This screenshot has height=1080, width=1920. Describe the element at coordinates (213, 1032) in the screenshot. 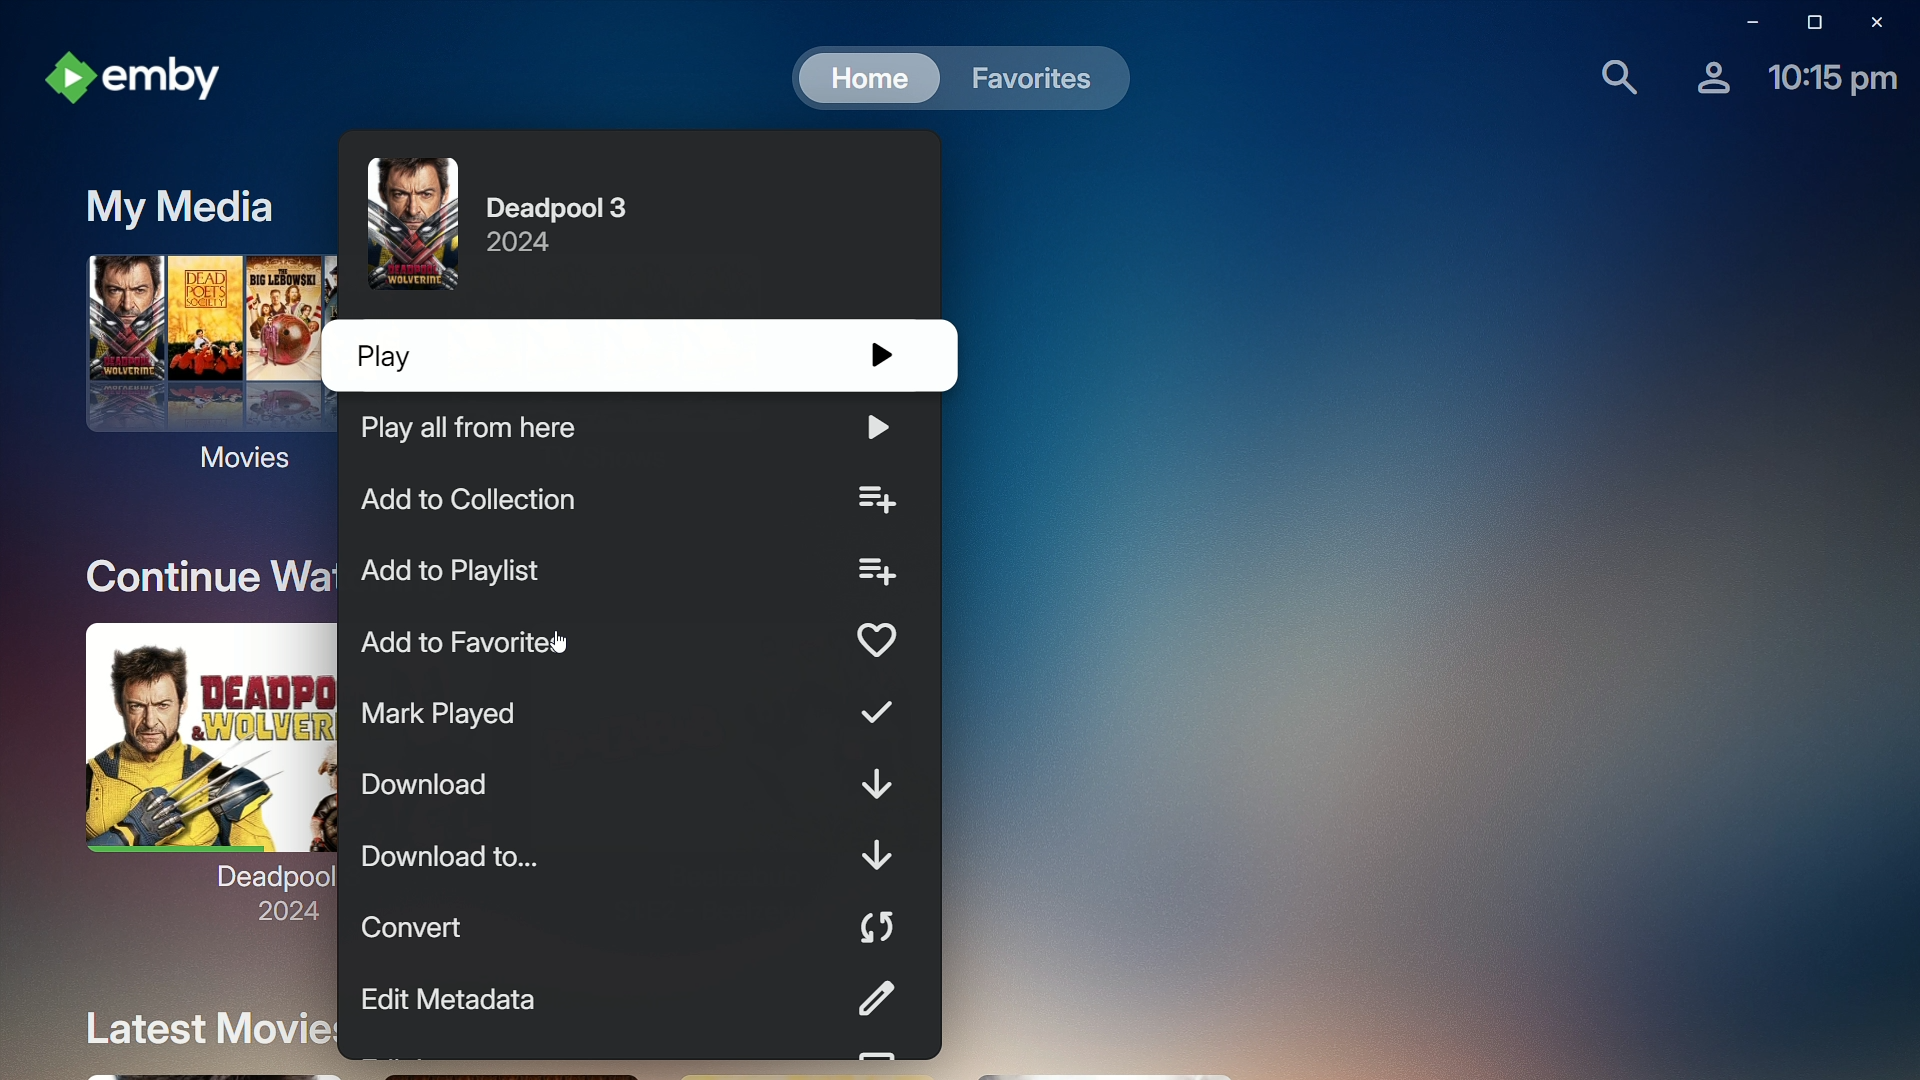

I see `Latest Movies` at that location.